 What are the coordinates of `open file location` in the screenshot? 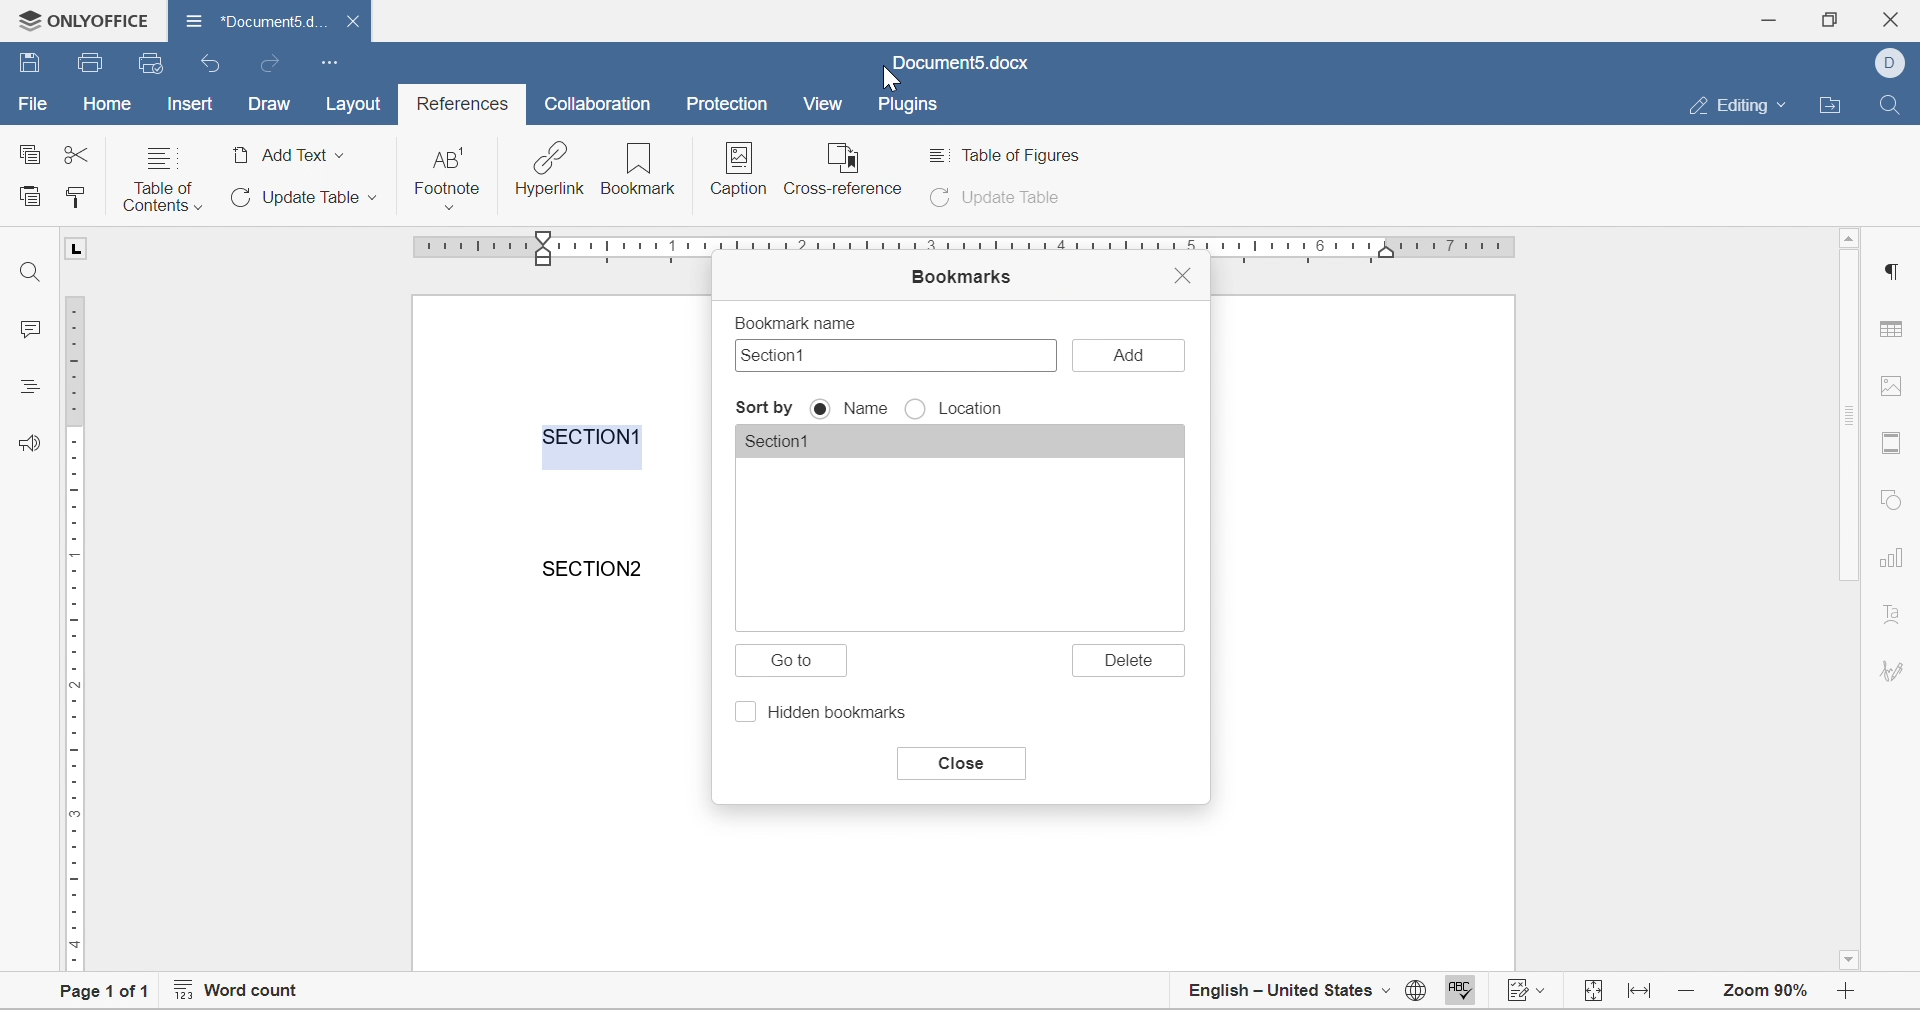 It's located at (1834, 106).